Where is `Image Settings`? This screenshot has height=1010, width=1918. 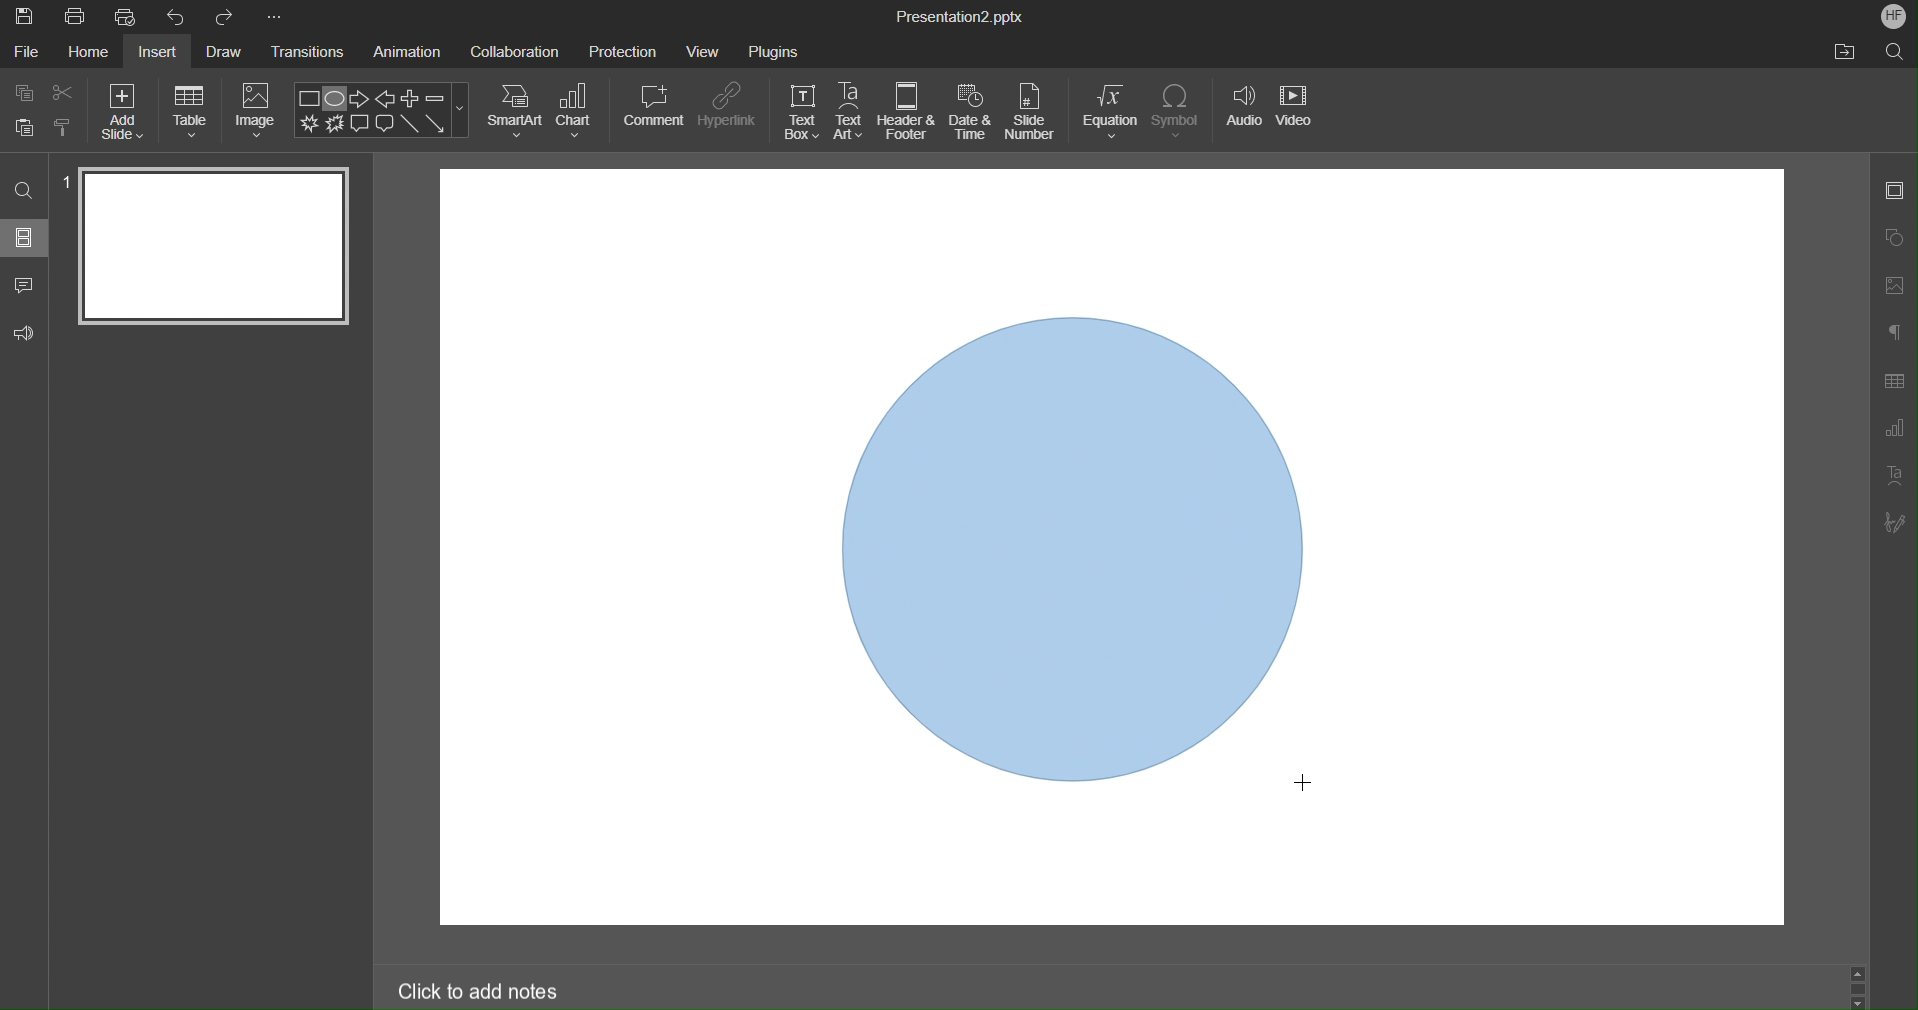
Image Settings is located at coordinates (1896, 283).